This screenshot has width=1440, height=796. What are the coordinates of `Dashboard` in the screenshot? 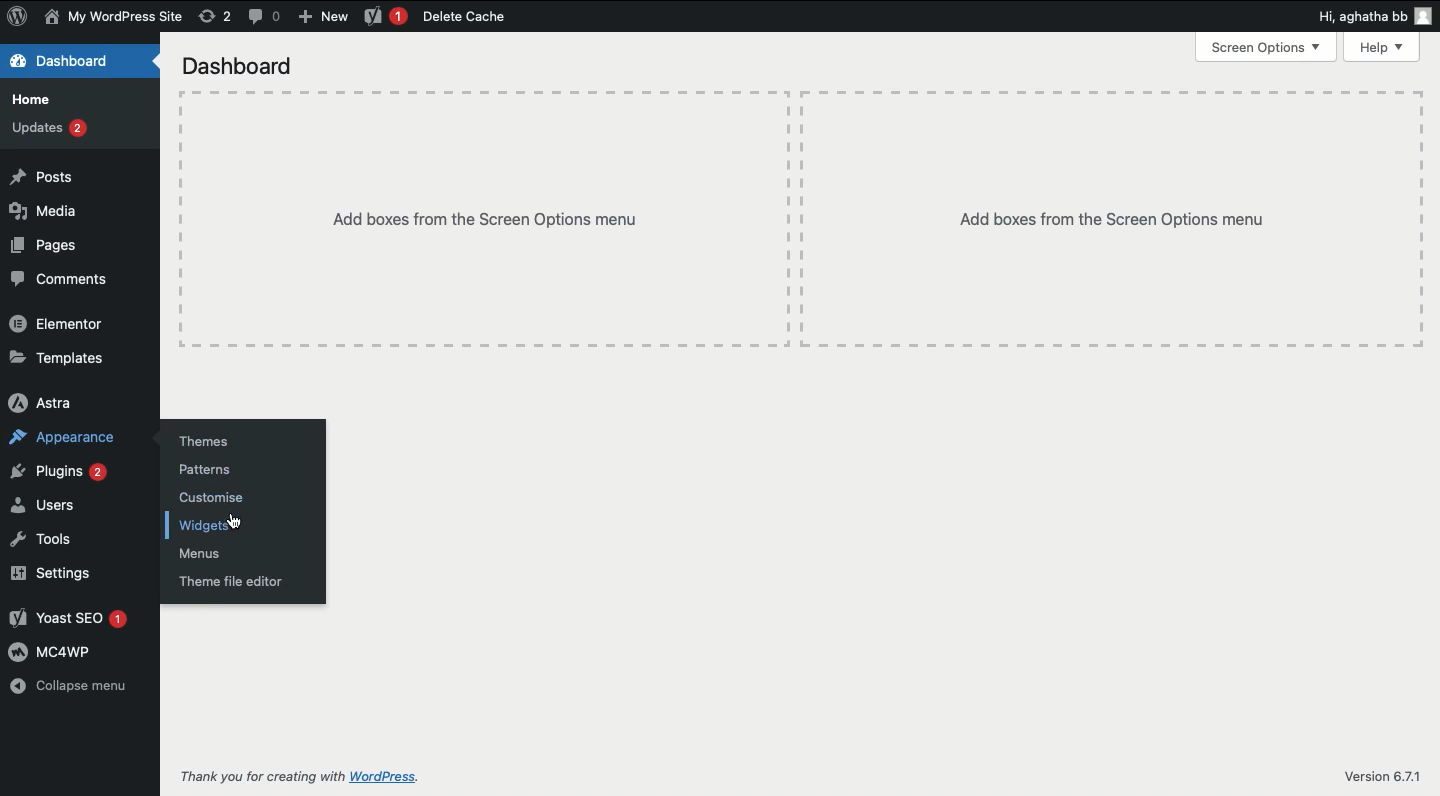 It's located at (245, 66).